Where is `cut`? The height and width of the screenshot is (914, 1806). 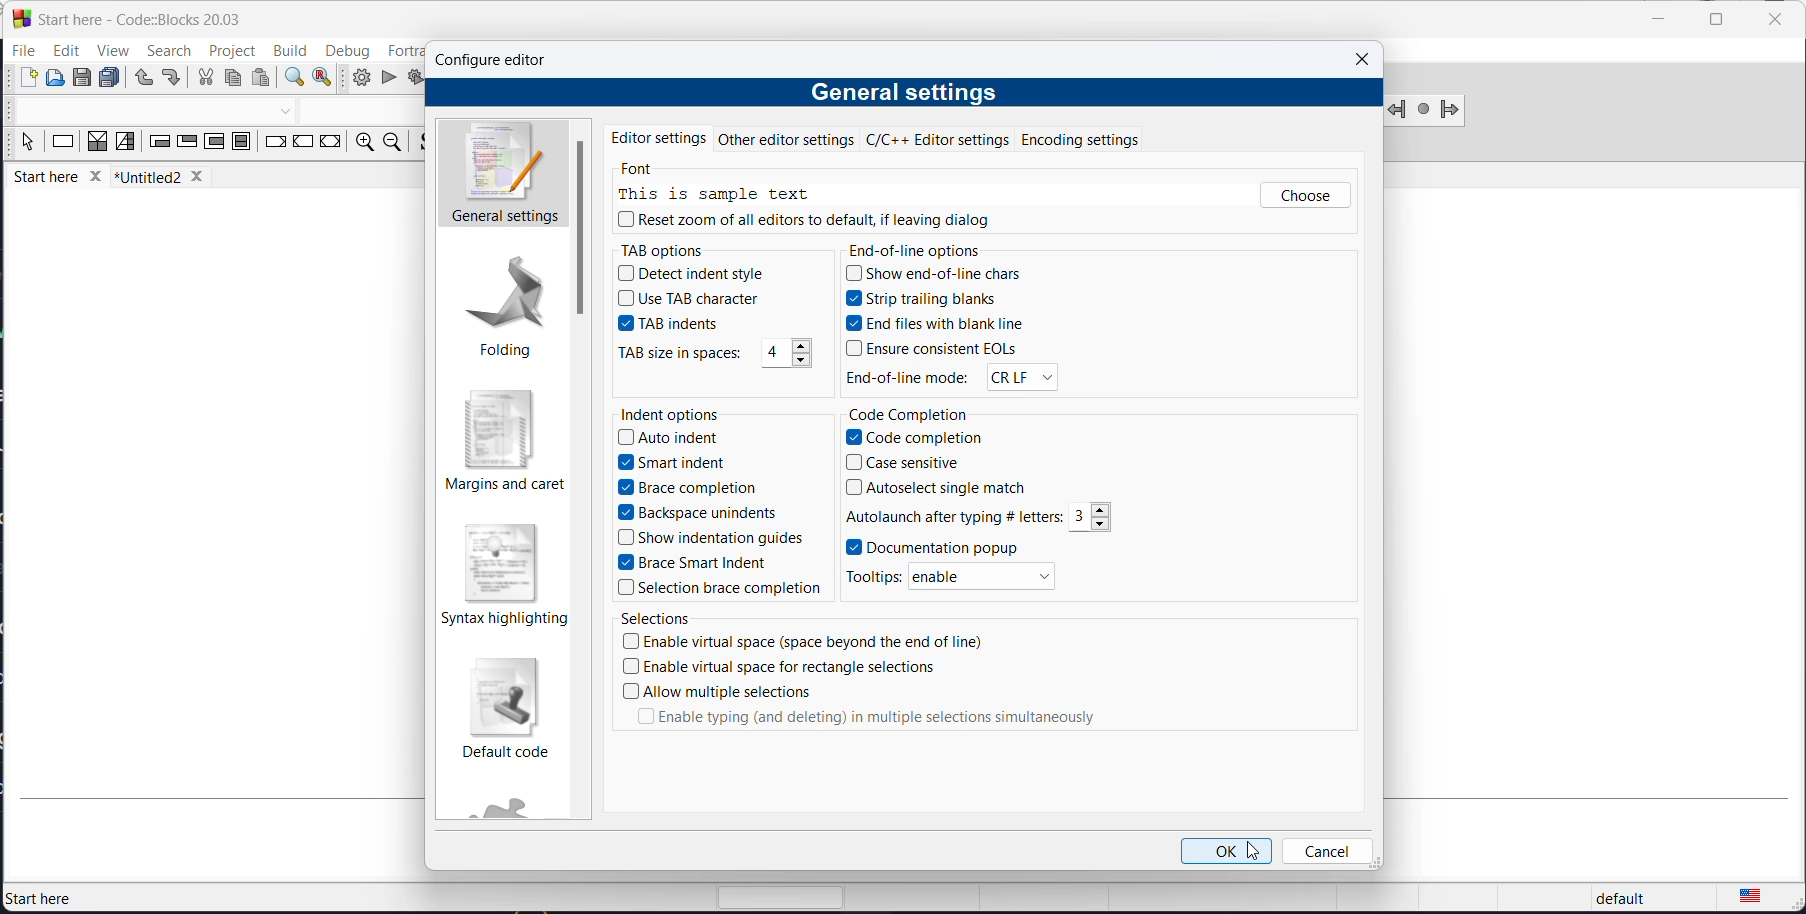
cut is located at coordinates (205, 79).